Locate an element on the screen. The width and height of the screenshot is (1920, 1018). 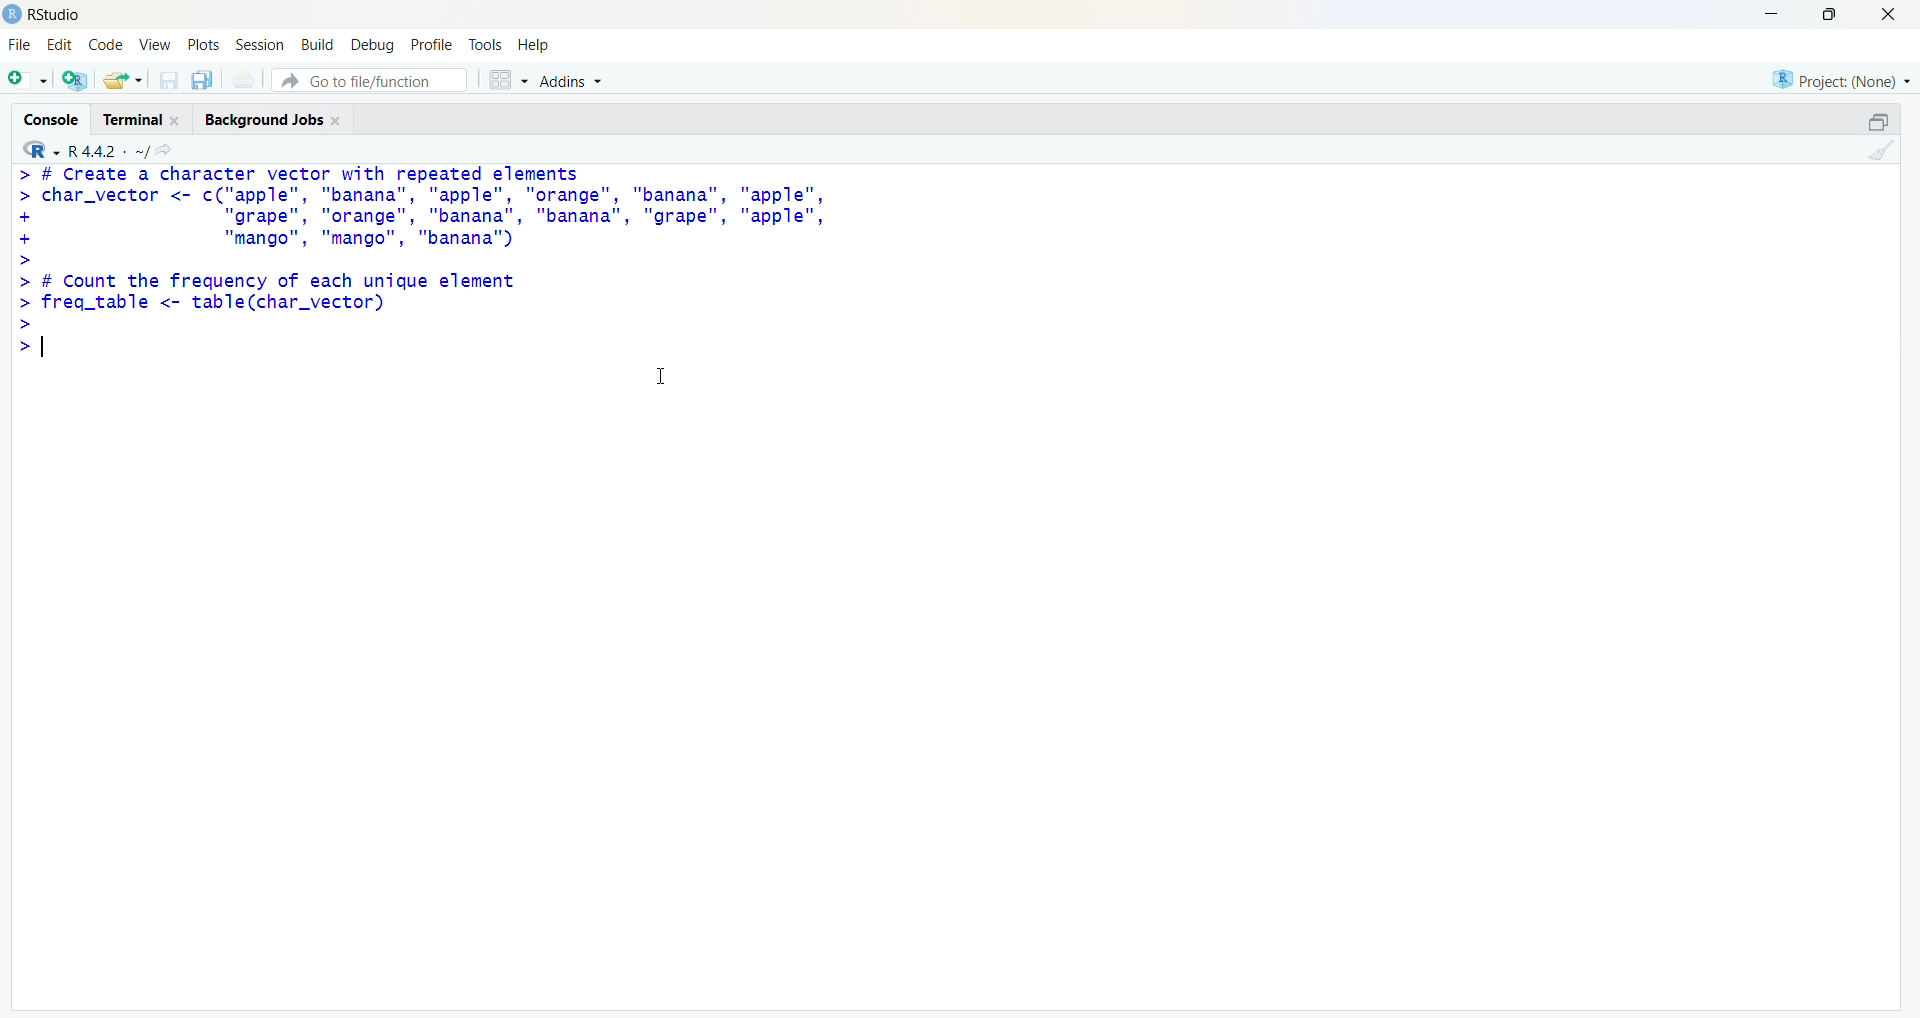
Profile is located at coordinates (432, 46).